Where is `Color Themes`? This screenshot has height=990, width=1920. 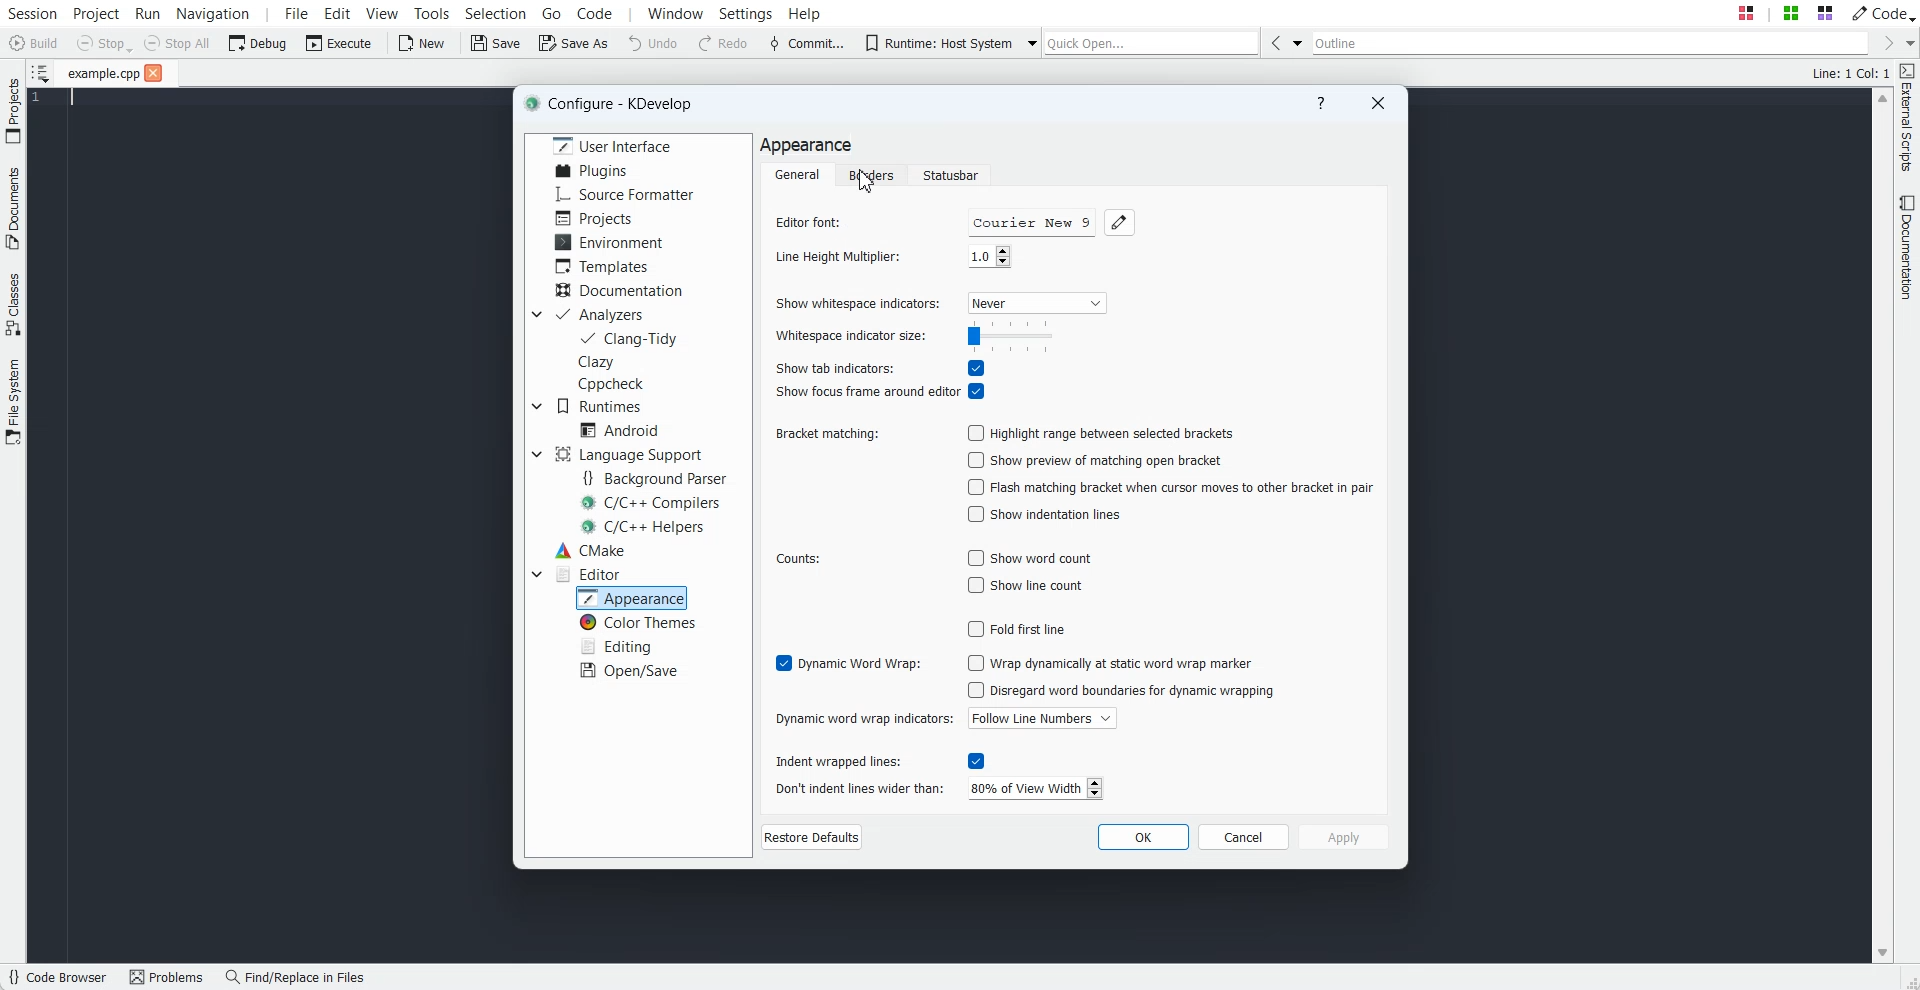
Color Themes is located at coordinates (635, 622).